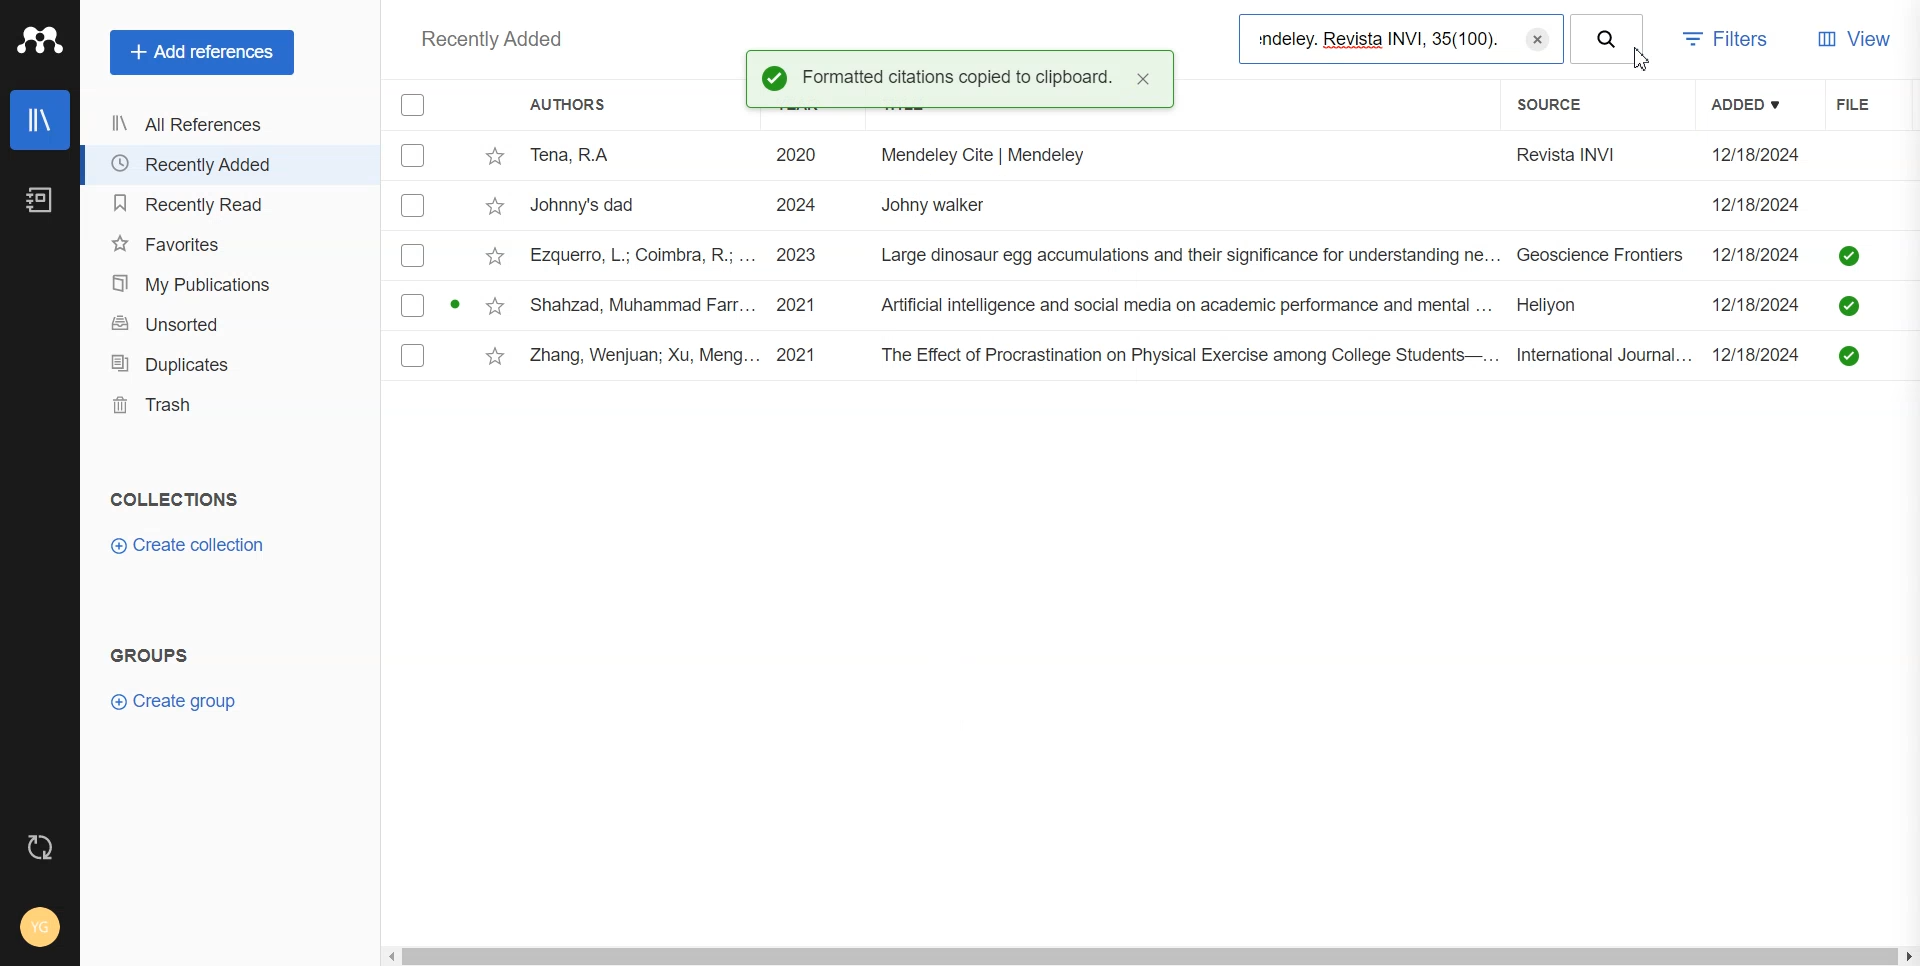  I want to click on close, so click(1145, 80).